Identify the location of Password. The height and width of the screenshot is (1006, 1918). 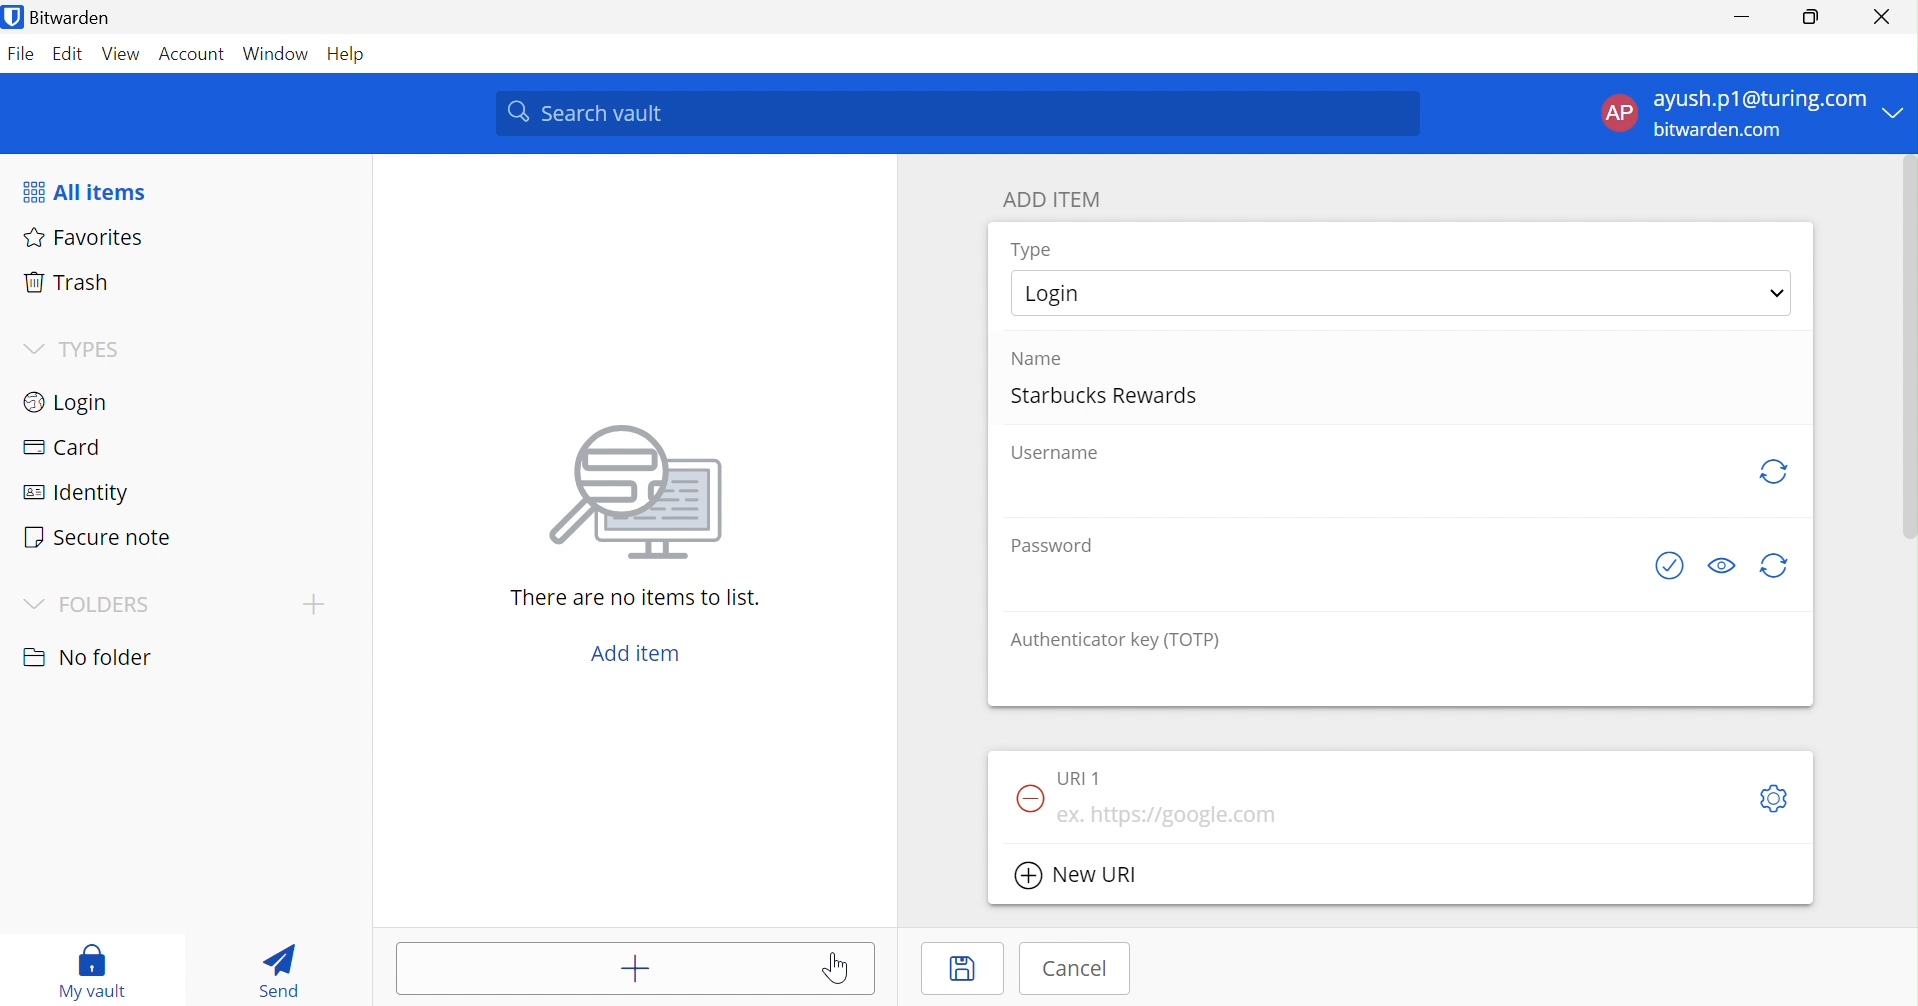
(1051, 546).